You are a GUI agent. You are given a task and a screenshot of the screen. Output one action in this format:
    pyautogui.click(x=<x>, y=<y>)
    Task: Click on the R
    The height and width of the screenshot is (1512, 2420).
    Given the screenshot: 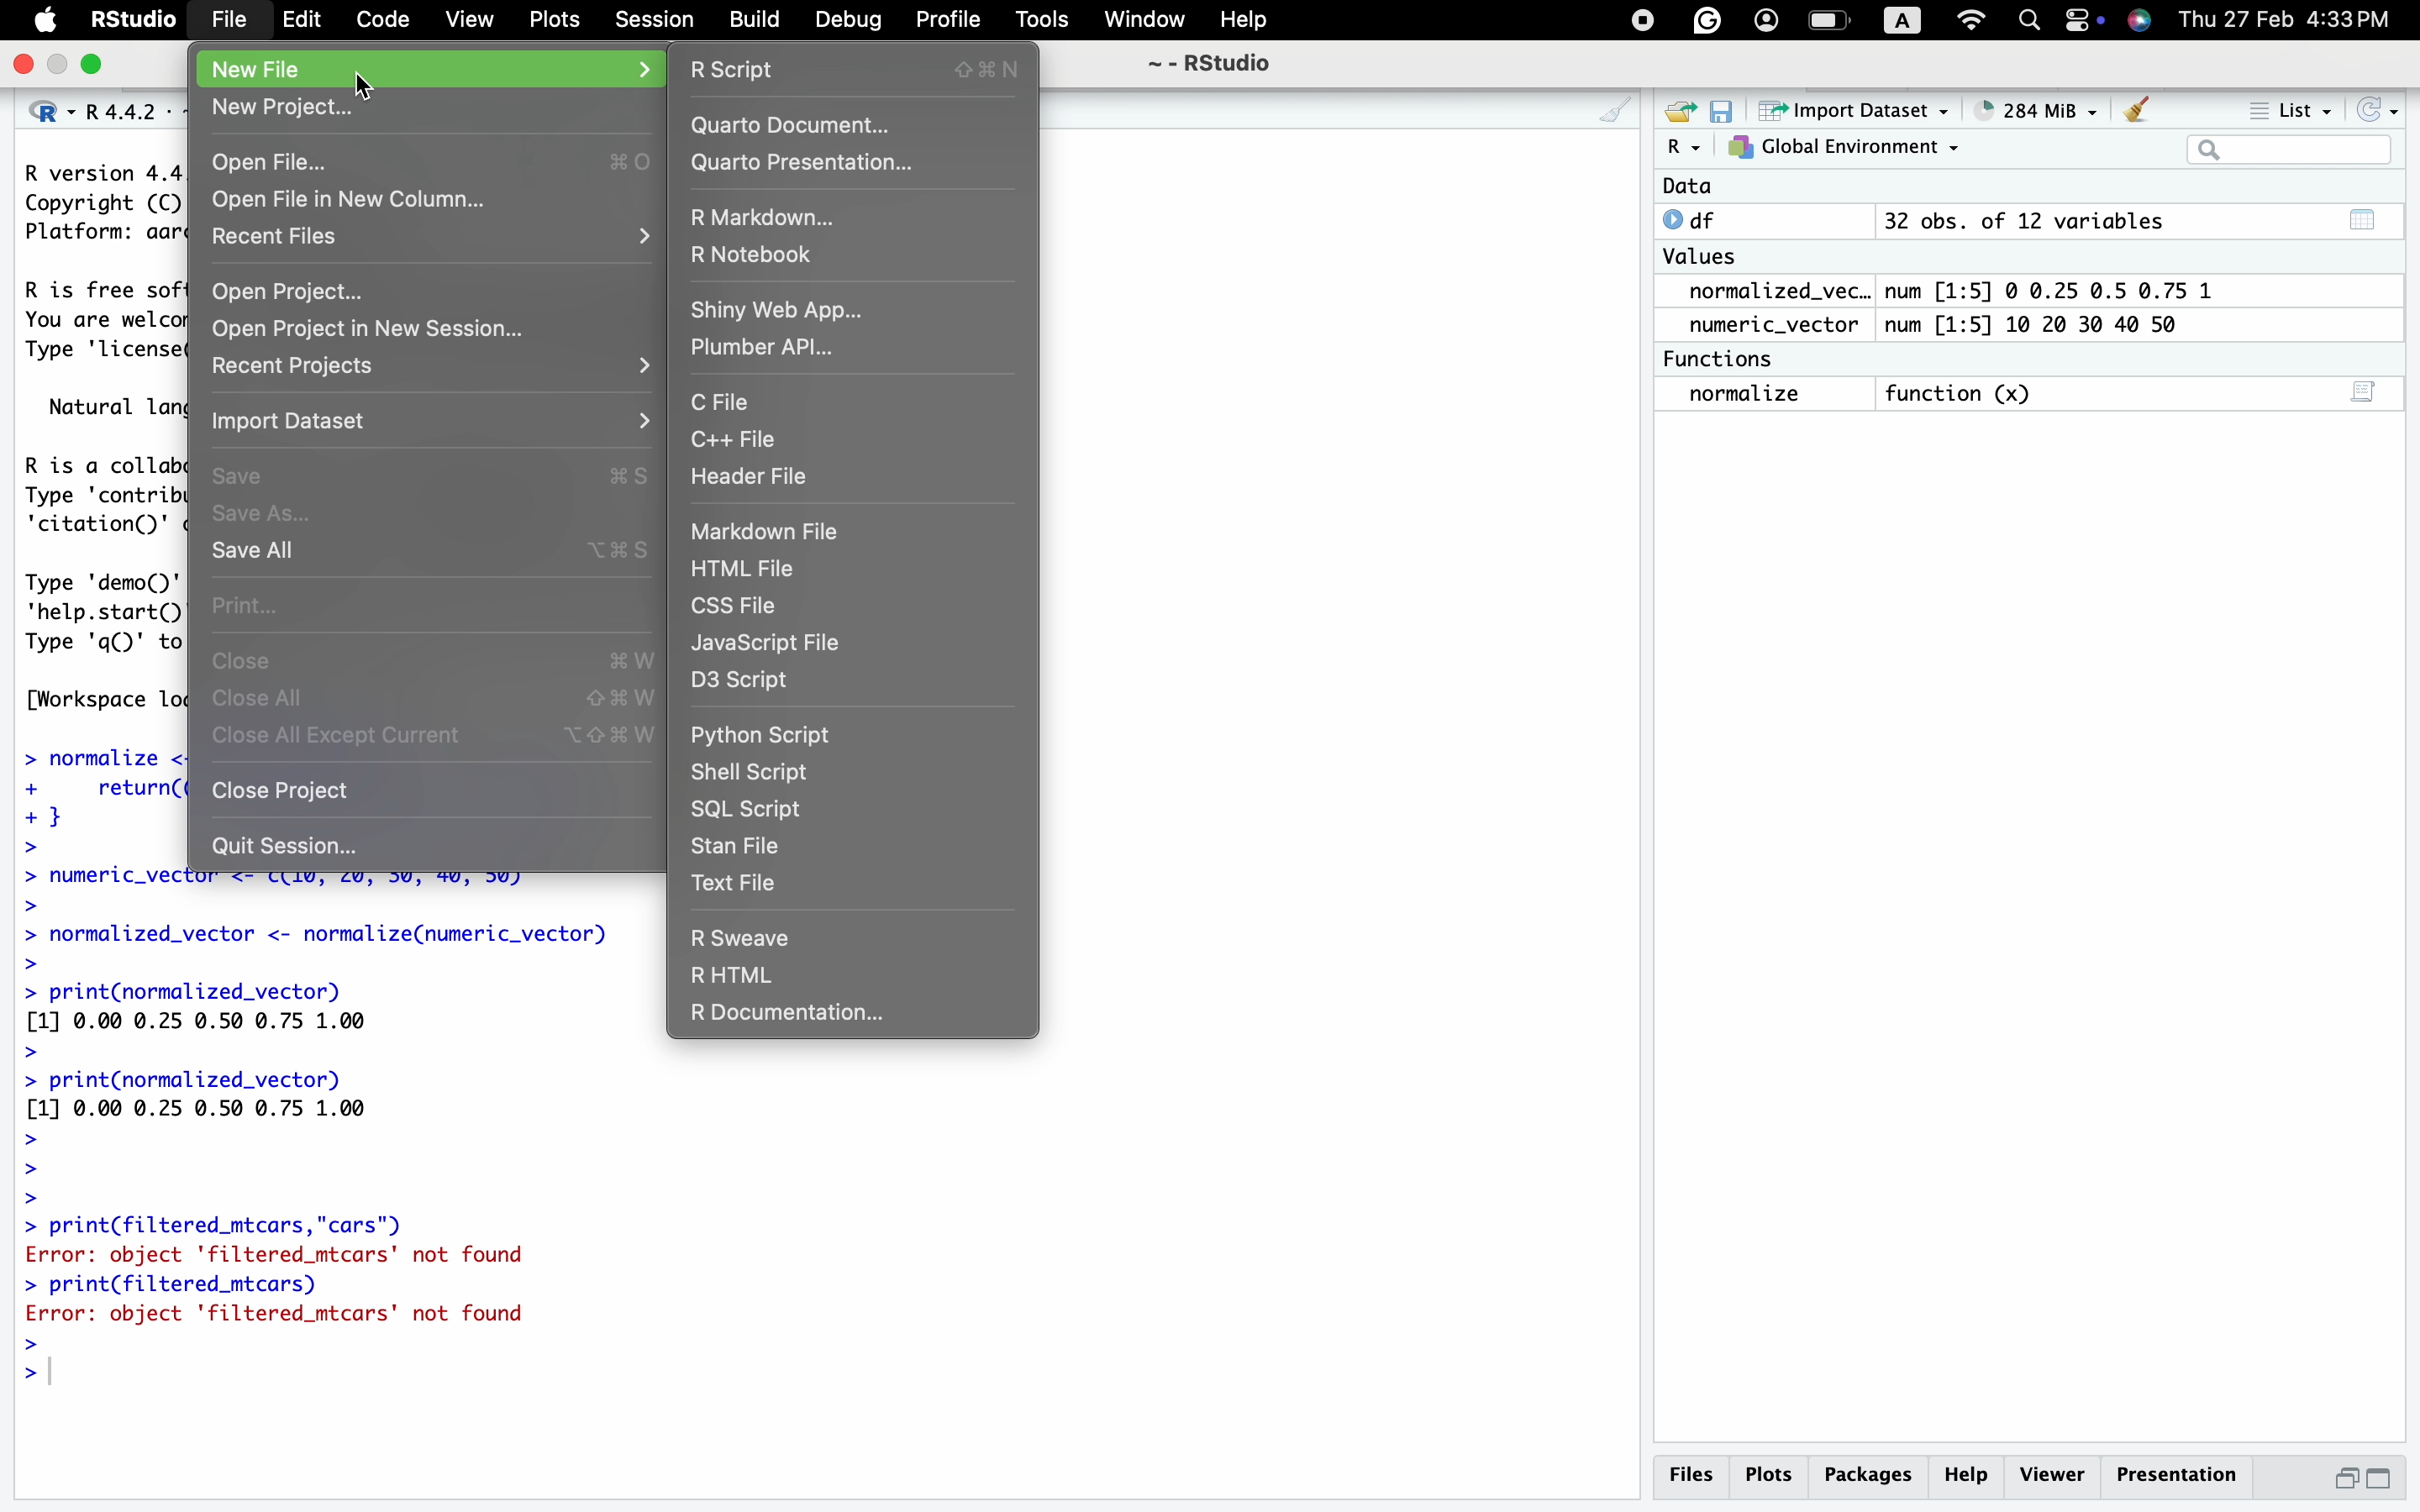 What is the action you would take?
    pyautogui.click(x=1681, y=150)
    